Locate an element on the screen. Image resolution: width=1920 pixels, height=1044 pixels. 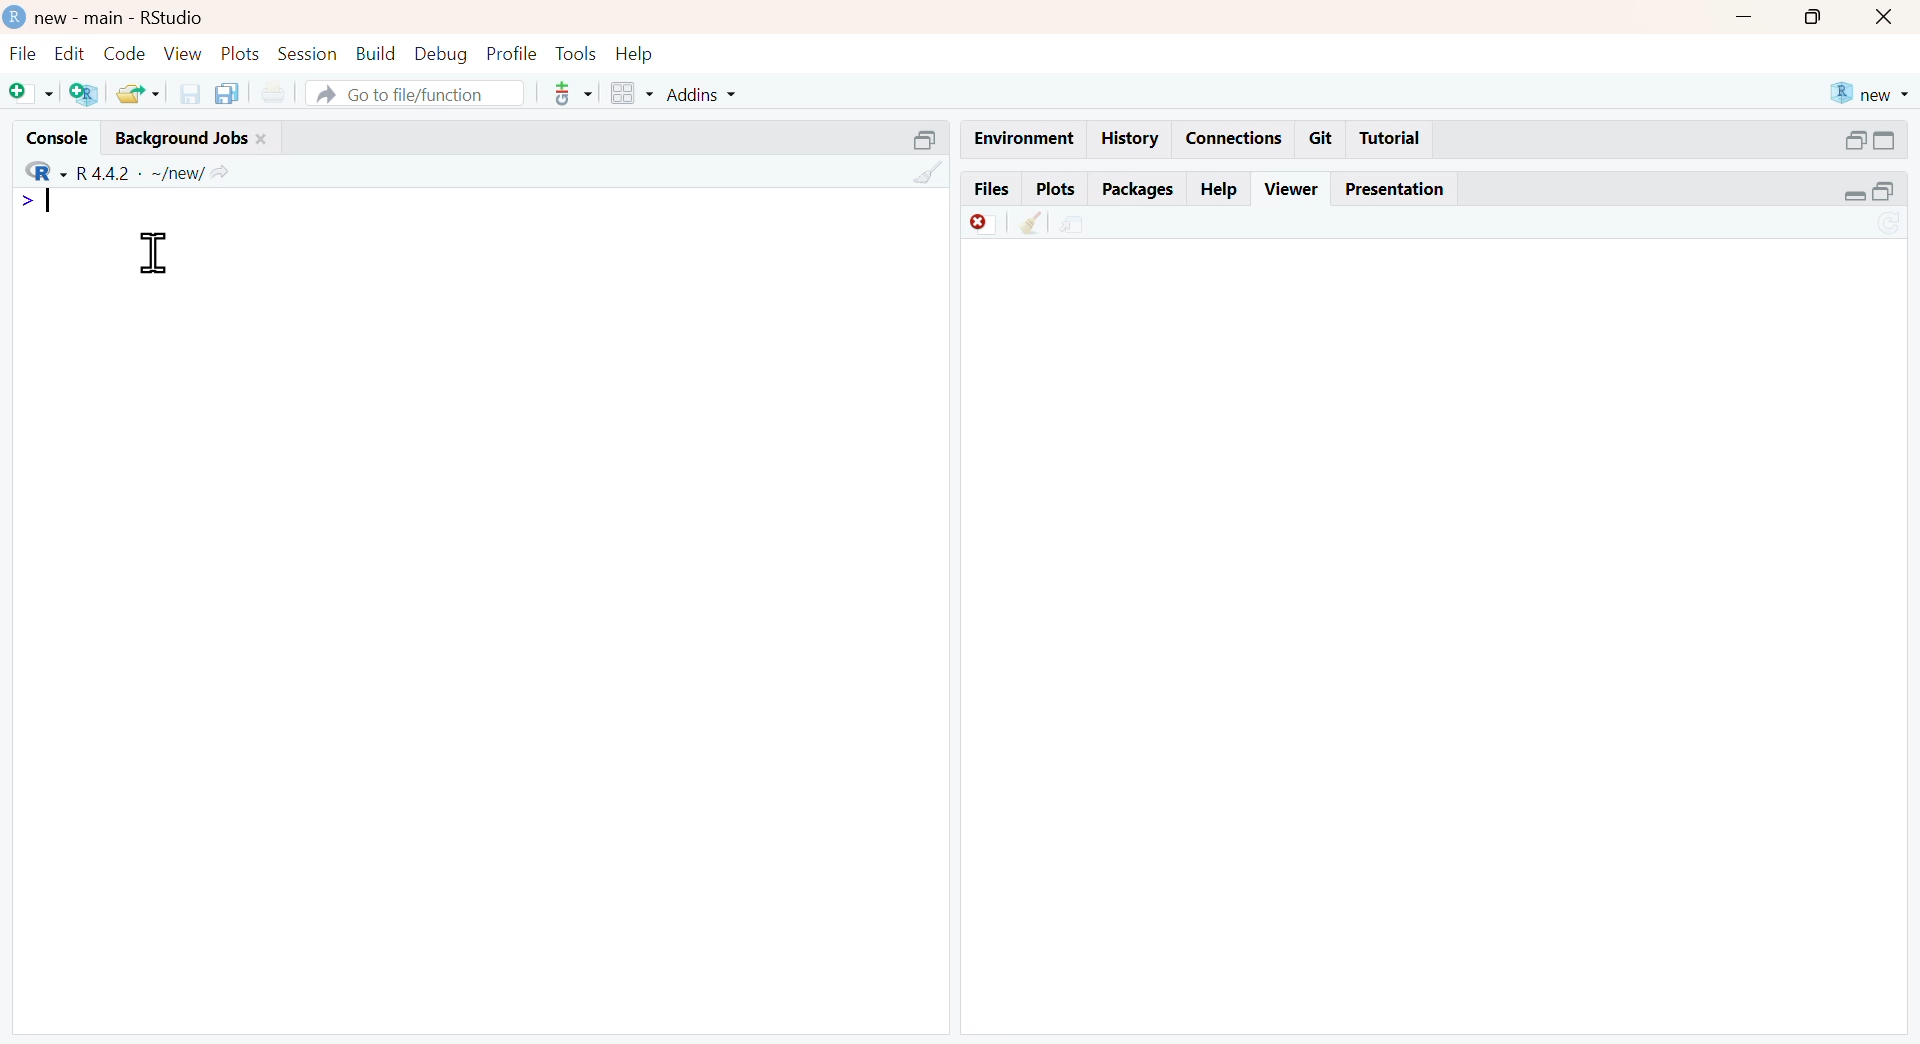
expand/collapse is located at coordinates (1854, 196).